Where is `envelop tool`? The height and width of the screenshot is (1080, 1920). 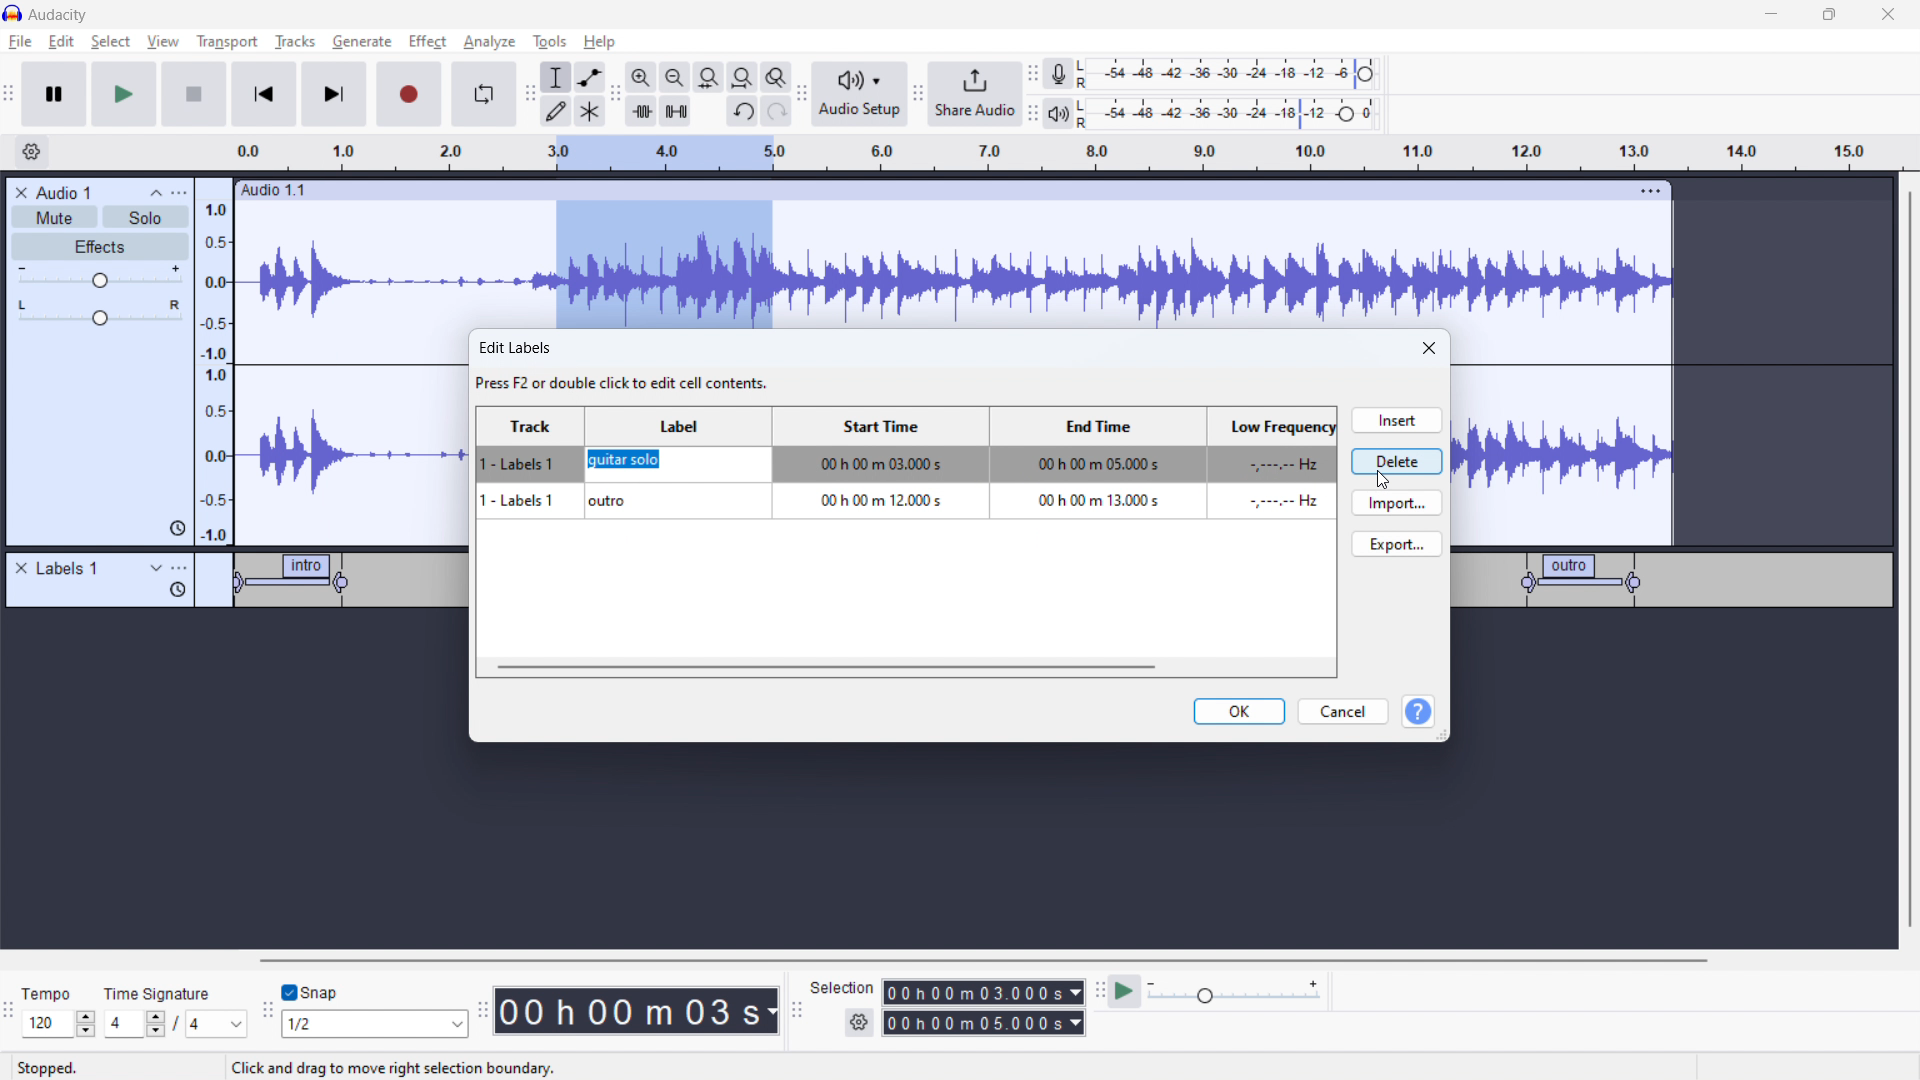 envelop tool is located at coordinates (590, 76).